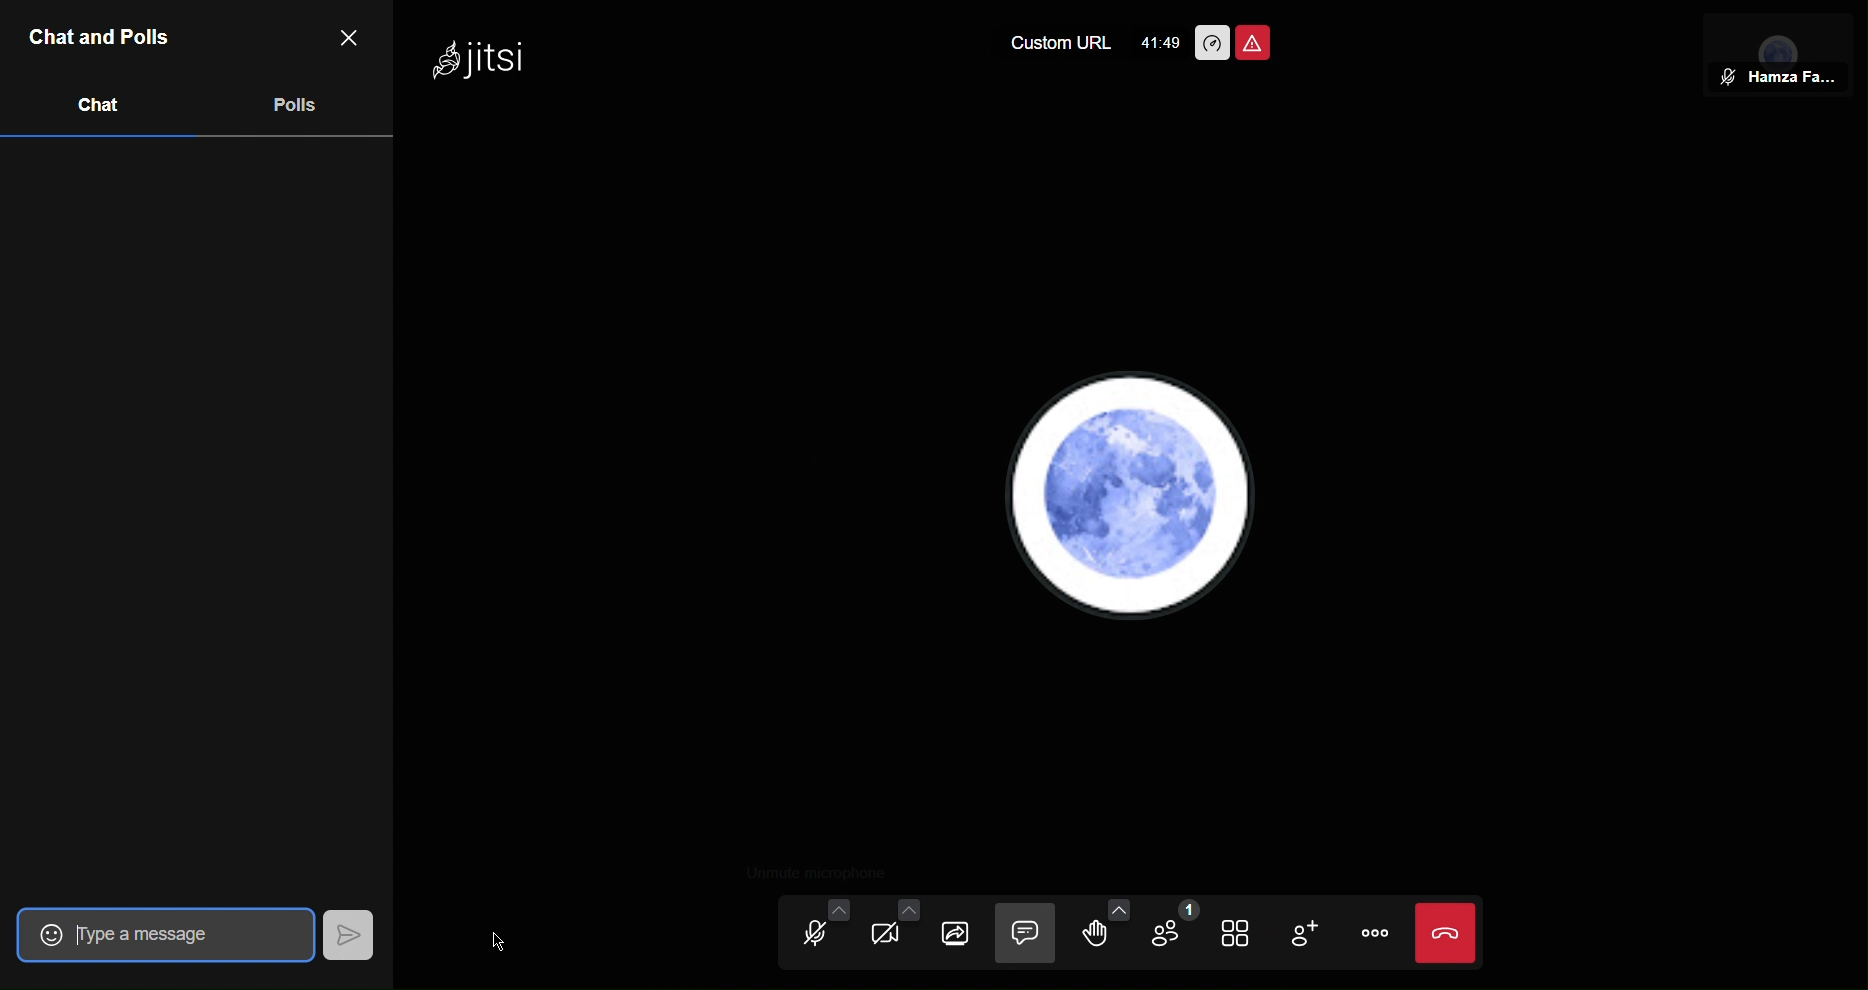  I want to click on Chat and Polls, so click(100, 40).